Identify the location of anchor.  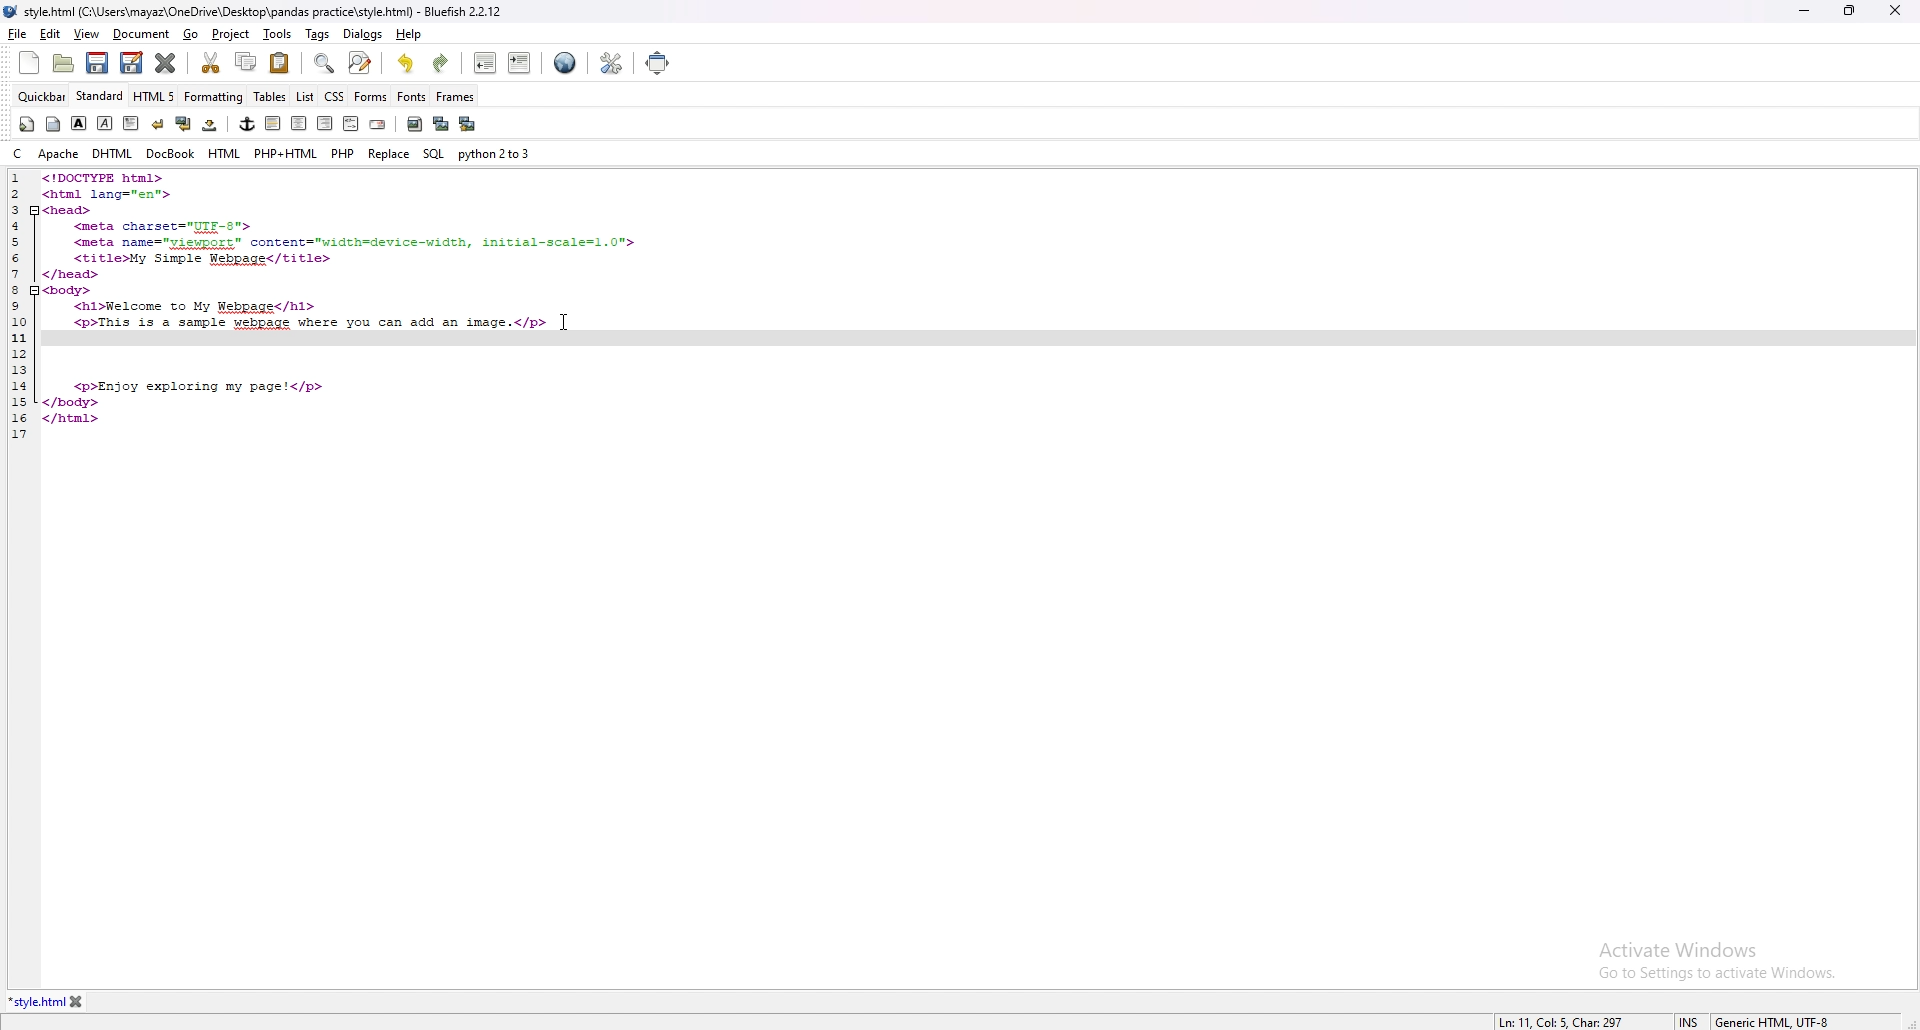
(248, 124).